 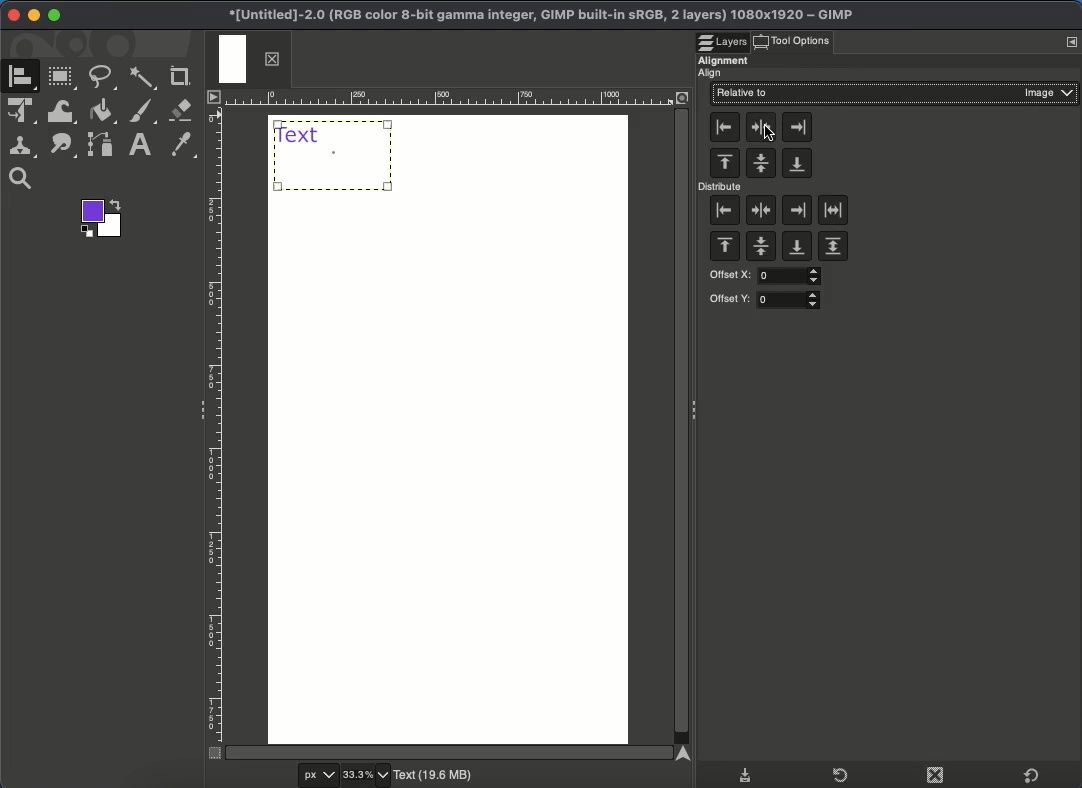 What do you see at coordinates (13, 15) in the screenshot?
I see `Close` at bounding box center [13, 15].